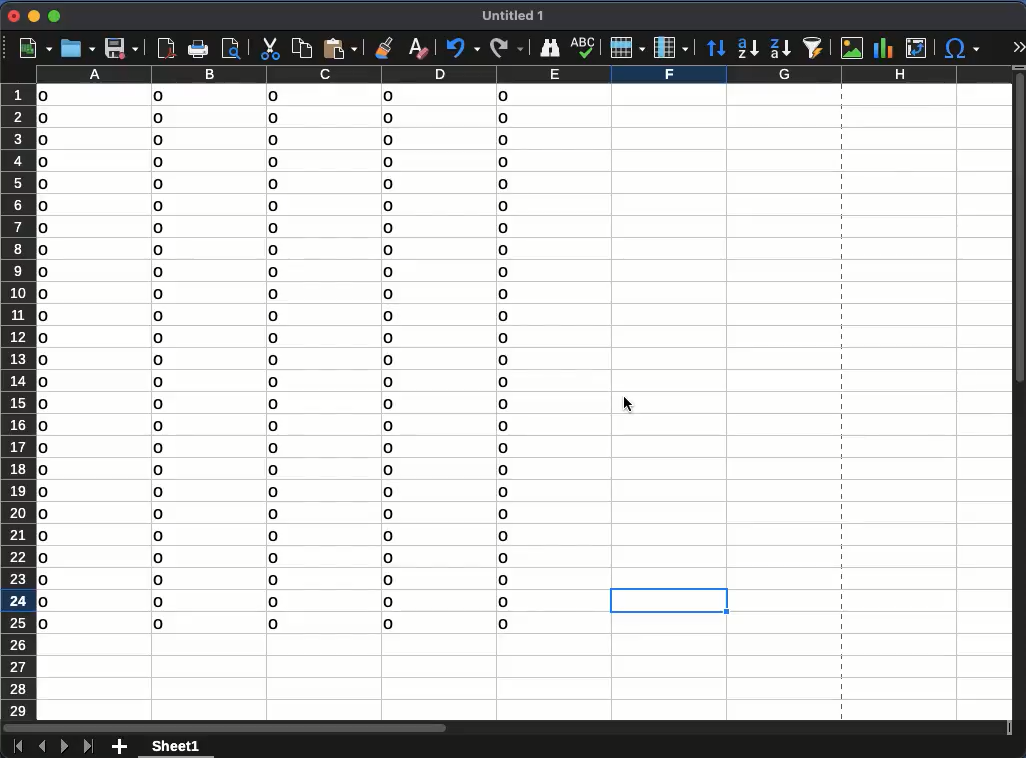 The width and height of the screenshot is (1026, 758). What do you see at coordinates (233, 47) in the screenshot?
I see `print preview` at bounding box center [233, 47].